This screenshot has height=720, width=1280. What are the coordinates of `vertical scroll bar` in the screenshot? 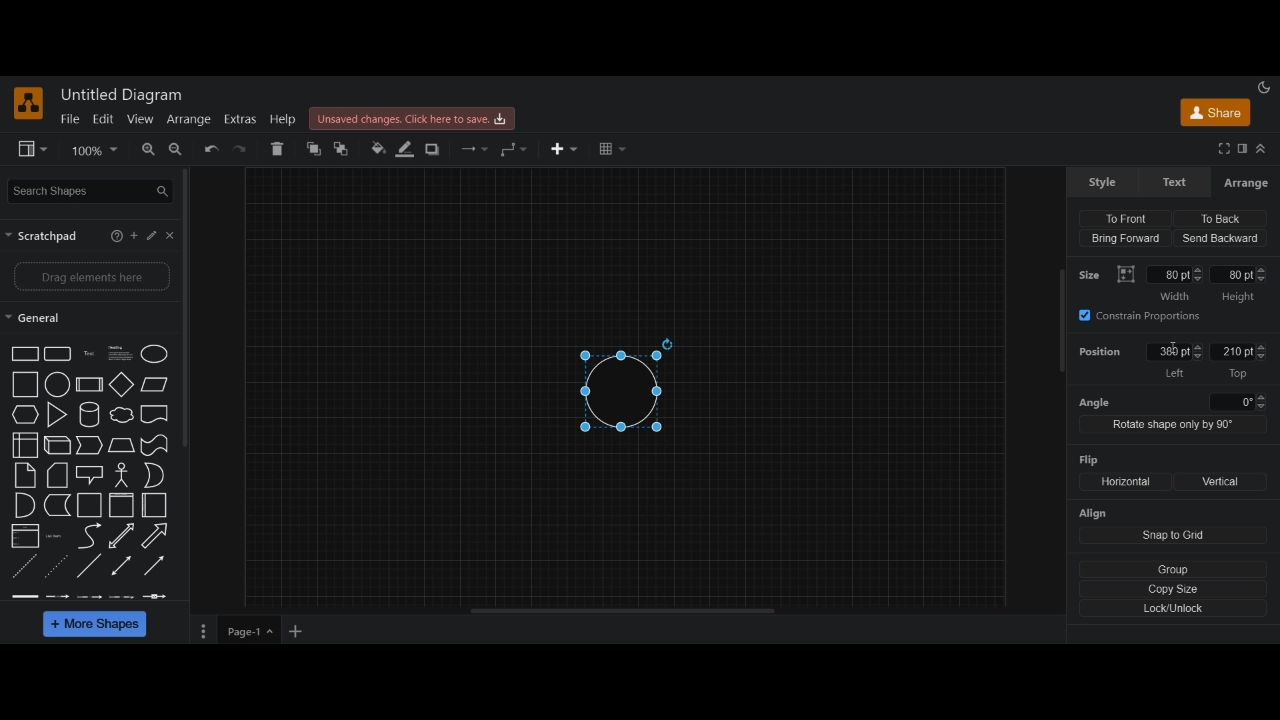 It's located at (191, 307).